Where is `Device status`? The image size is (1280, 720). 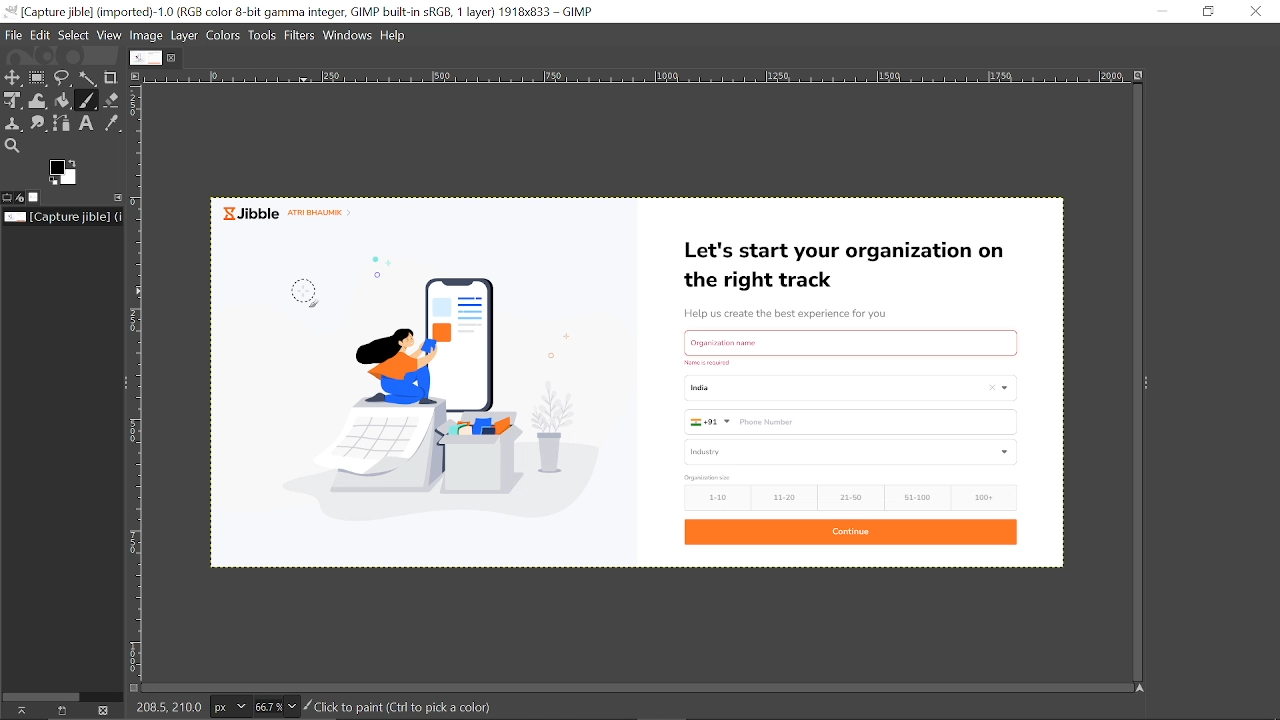
Device status is located at coordinates (22, 198).